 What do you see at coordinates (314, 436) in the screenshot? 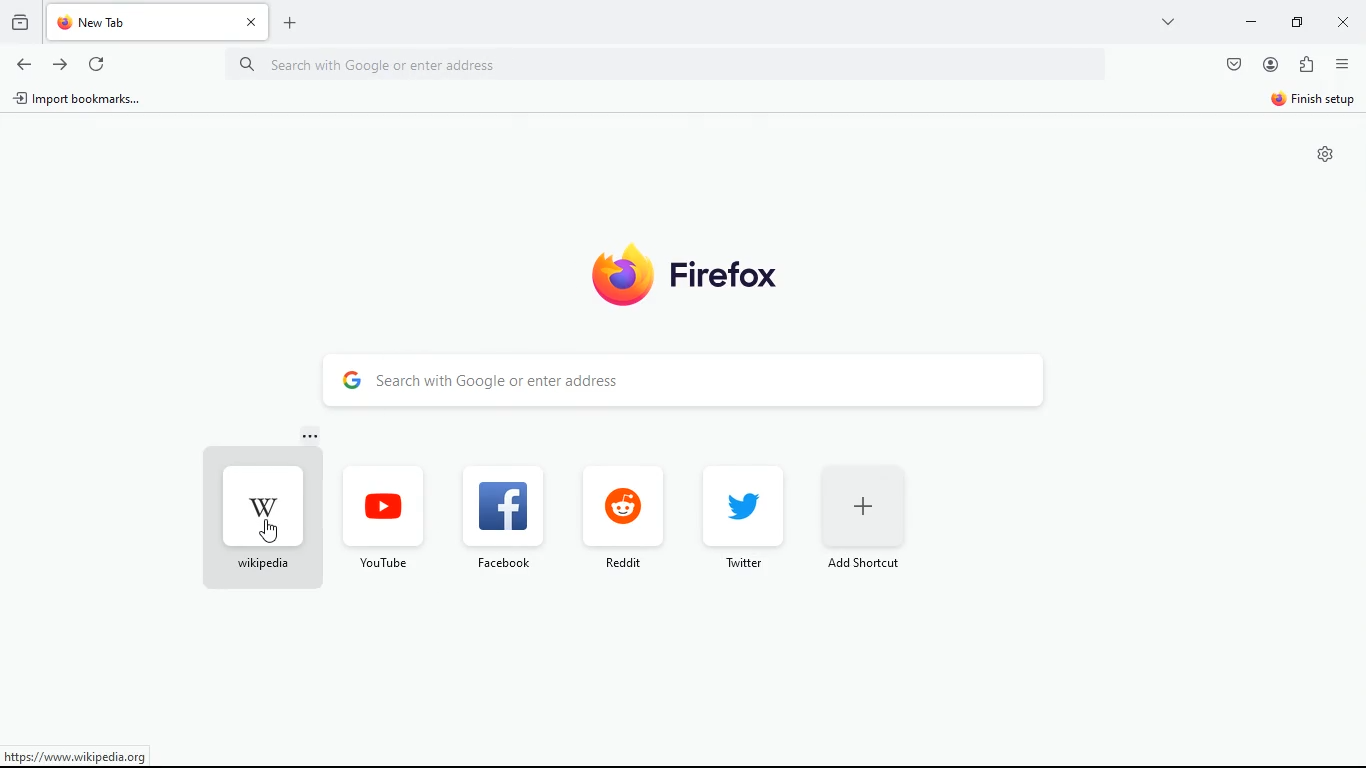
I see `more` at bounding box center [314, 436].